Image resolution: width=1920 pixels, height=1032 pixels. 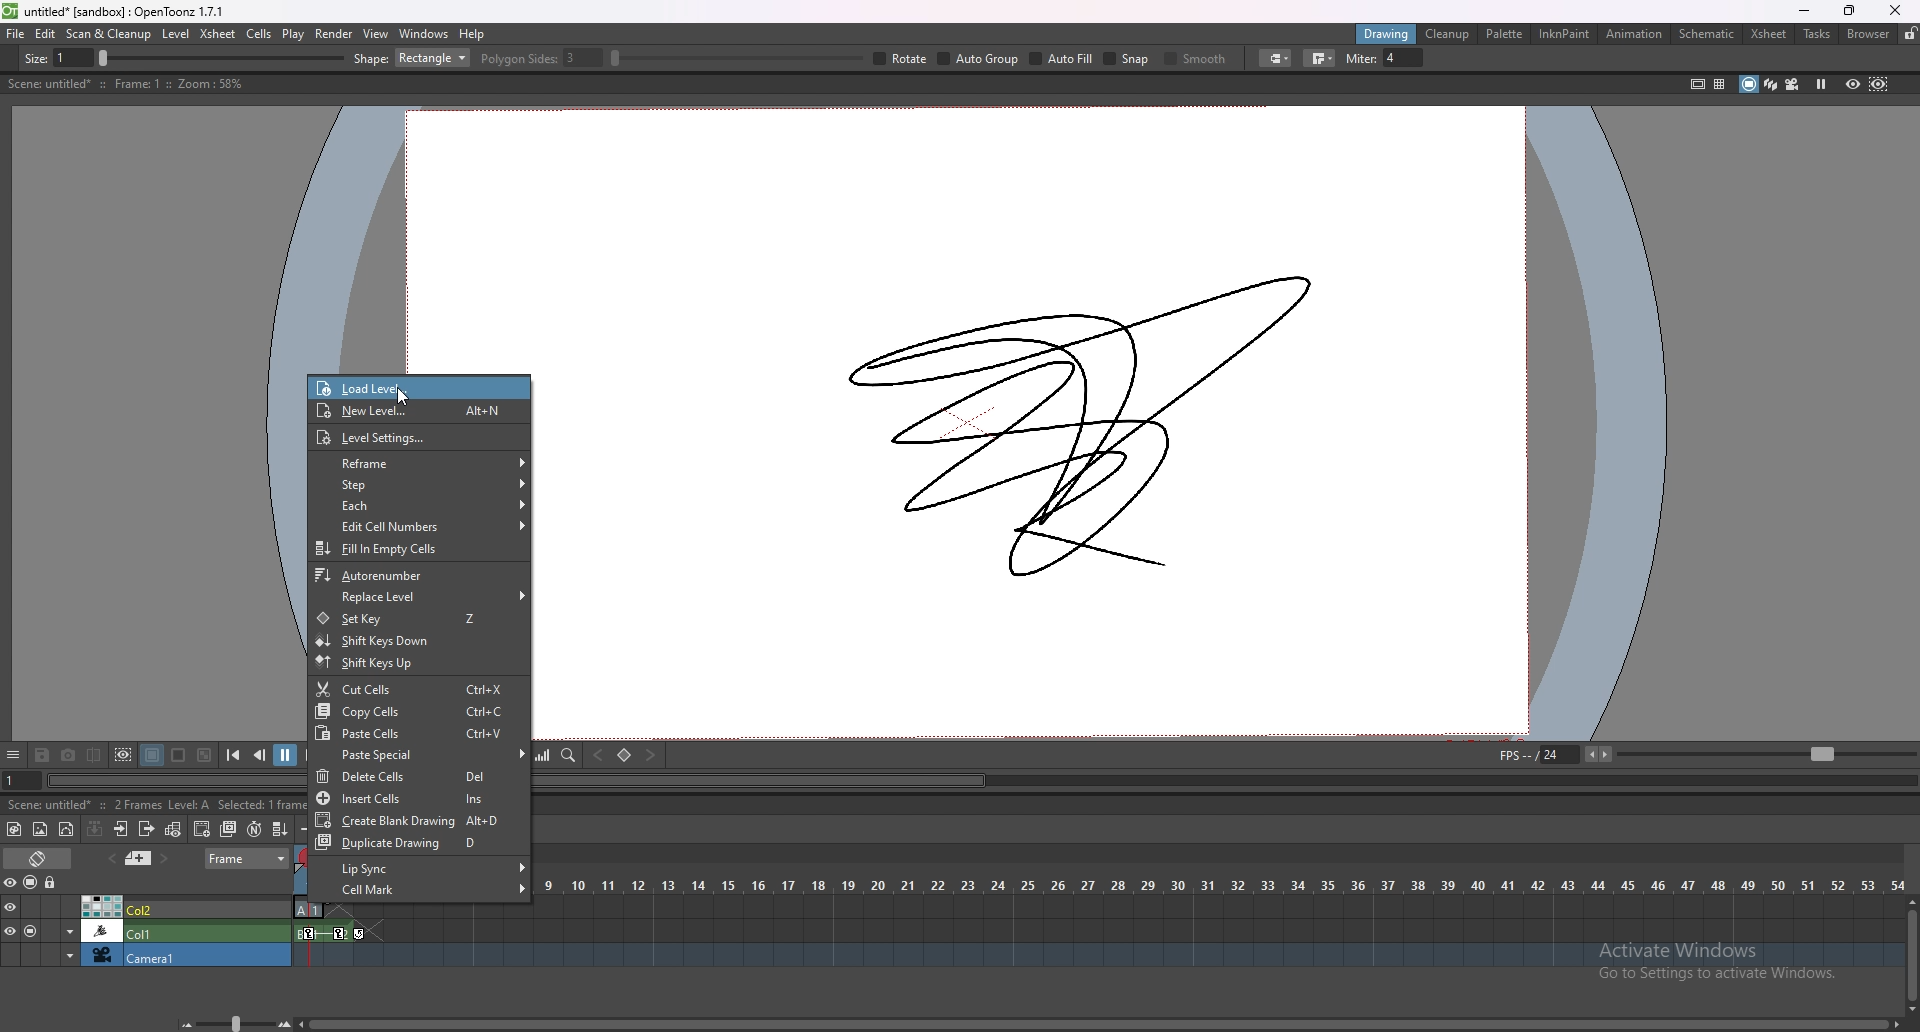 I want to click on fill in empty cells, so click(x=416, y=549).